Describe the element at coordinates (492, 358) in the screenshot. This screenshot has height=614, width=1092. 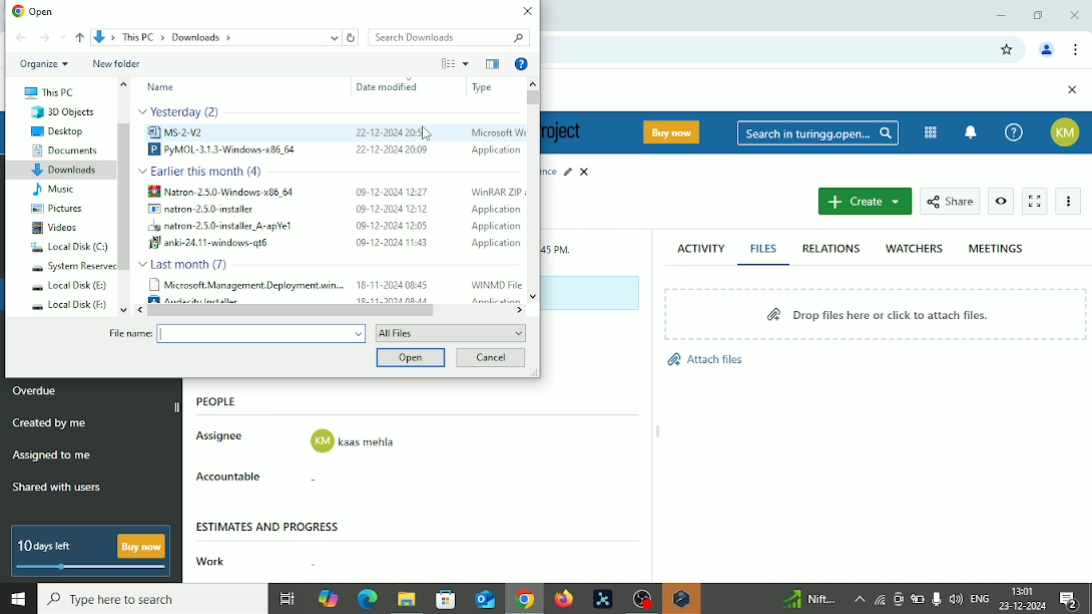
I see `Cancel` at that location.